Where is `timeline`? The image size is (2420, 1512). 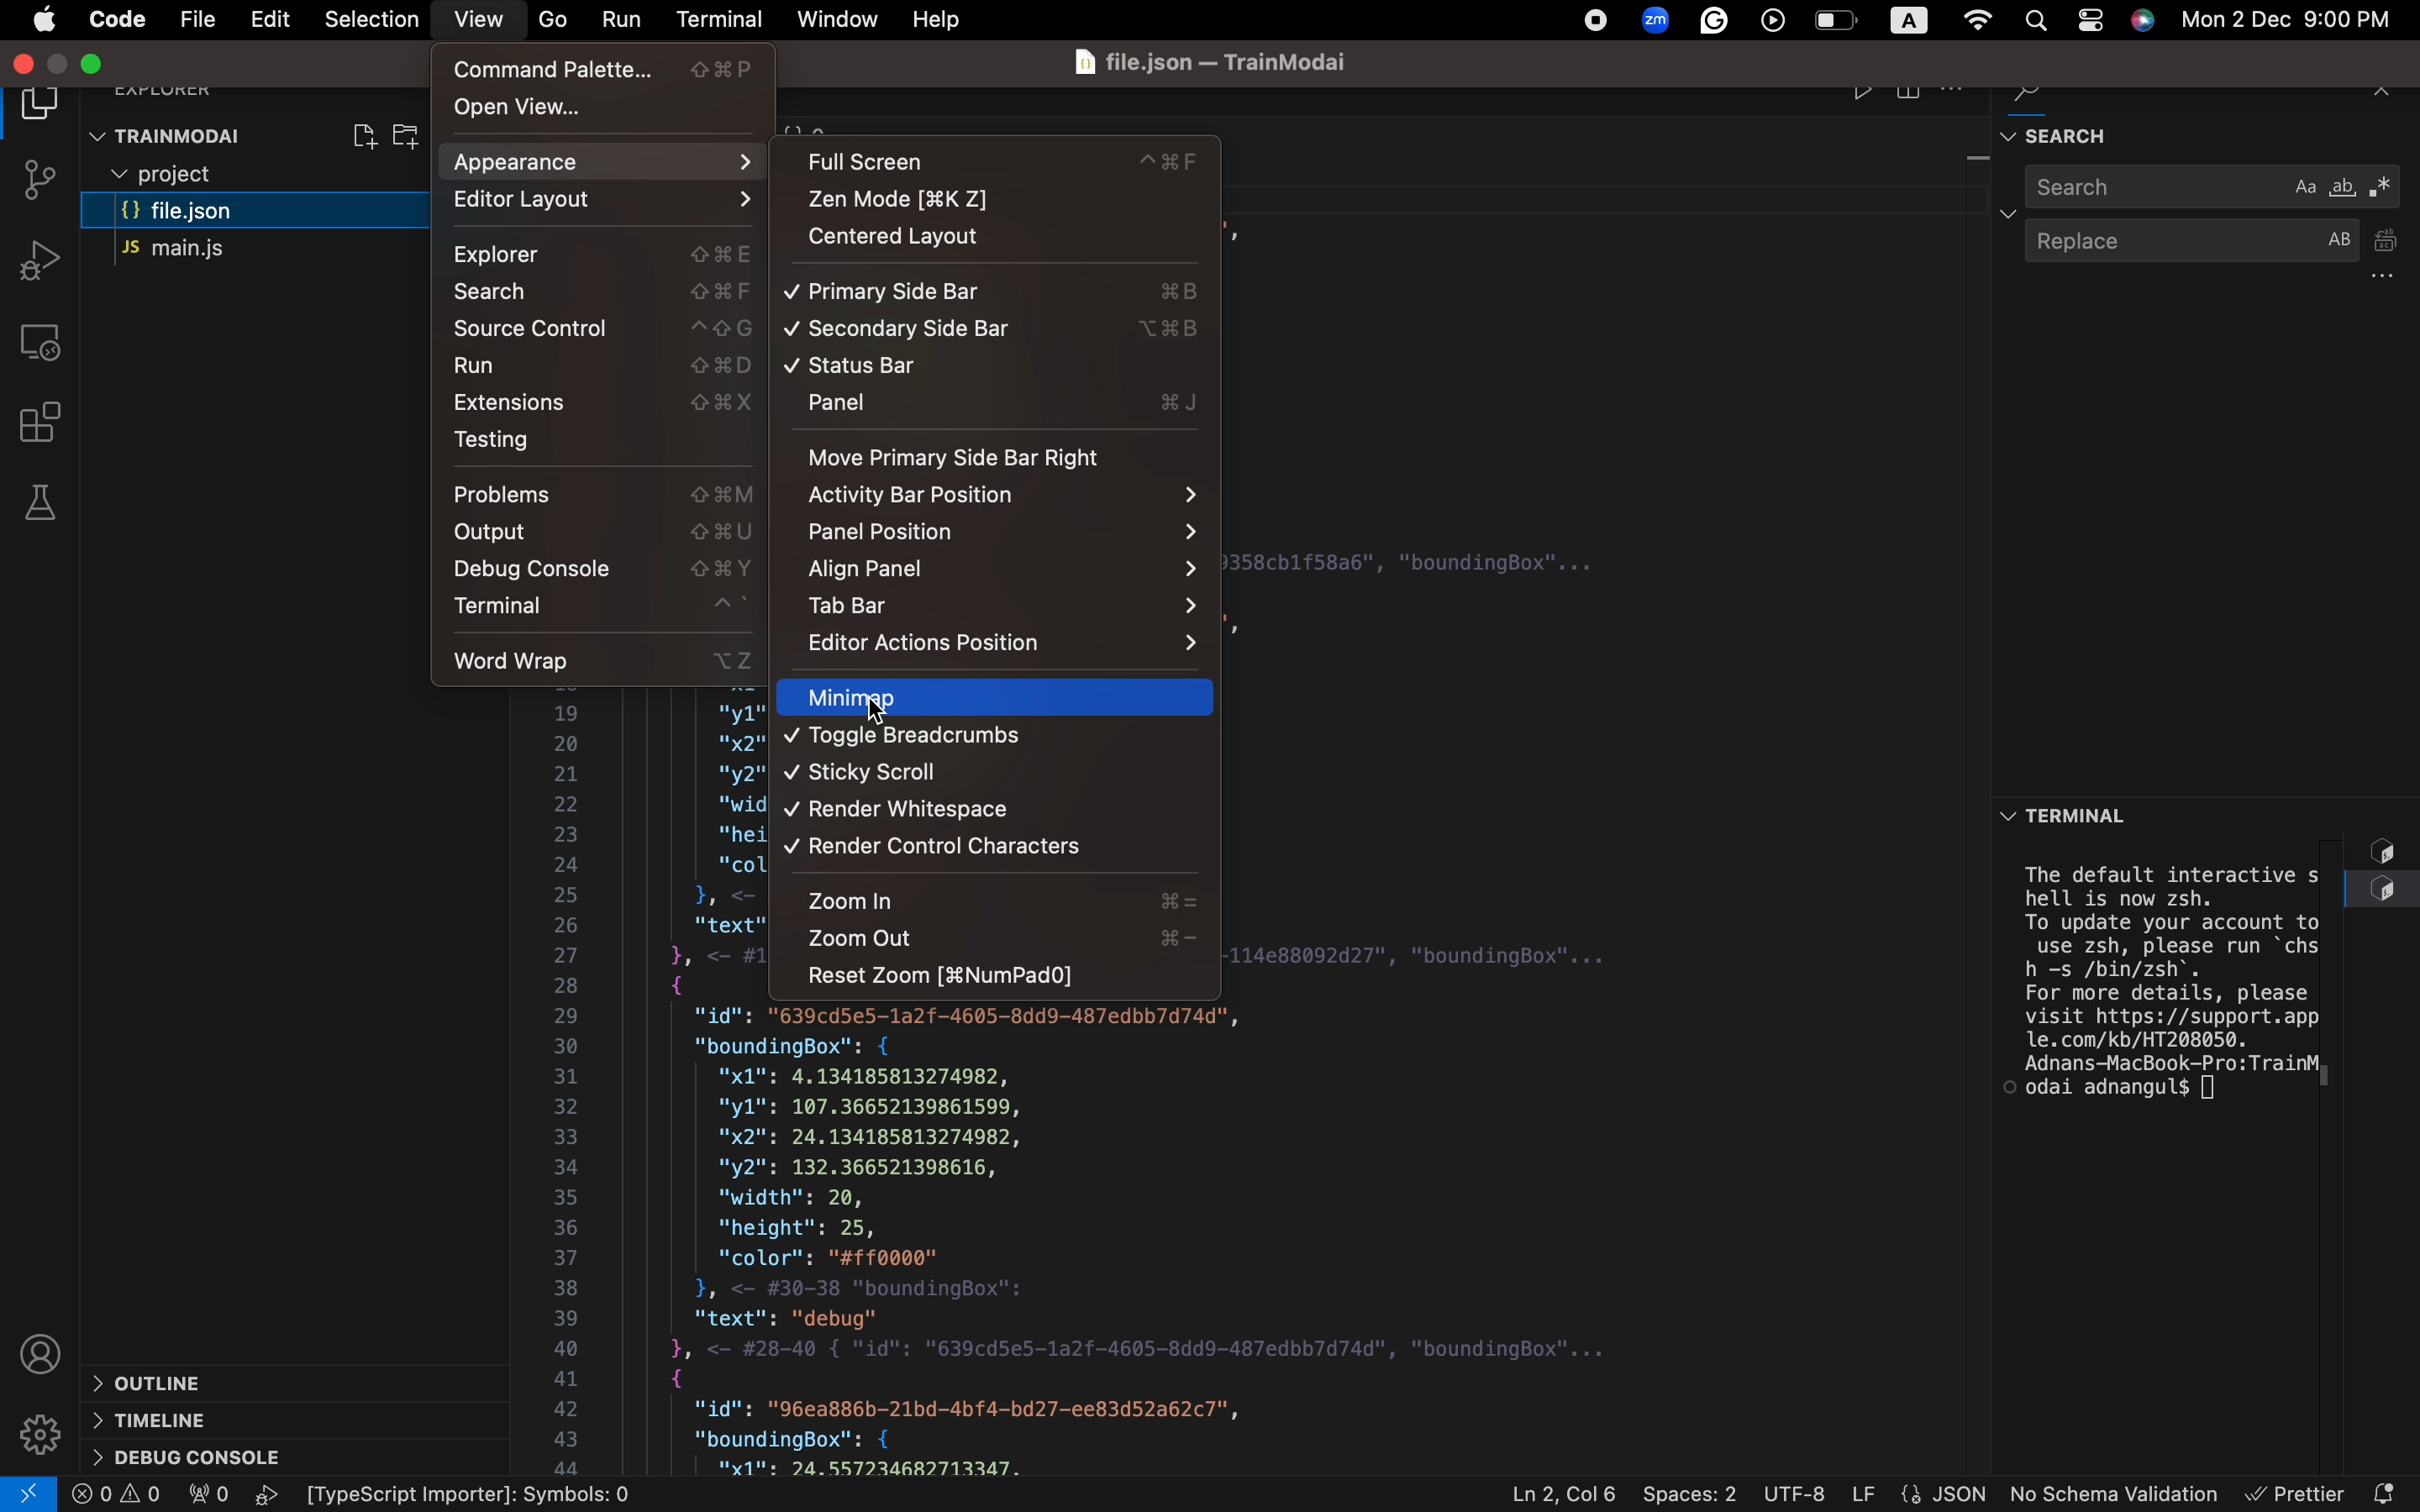 timeline is located at coordinates (208, 1421).